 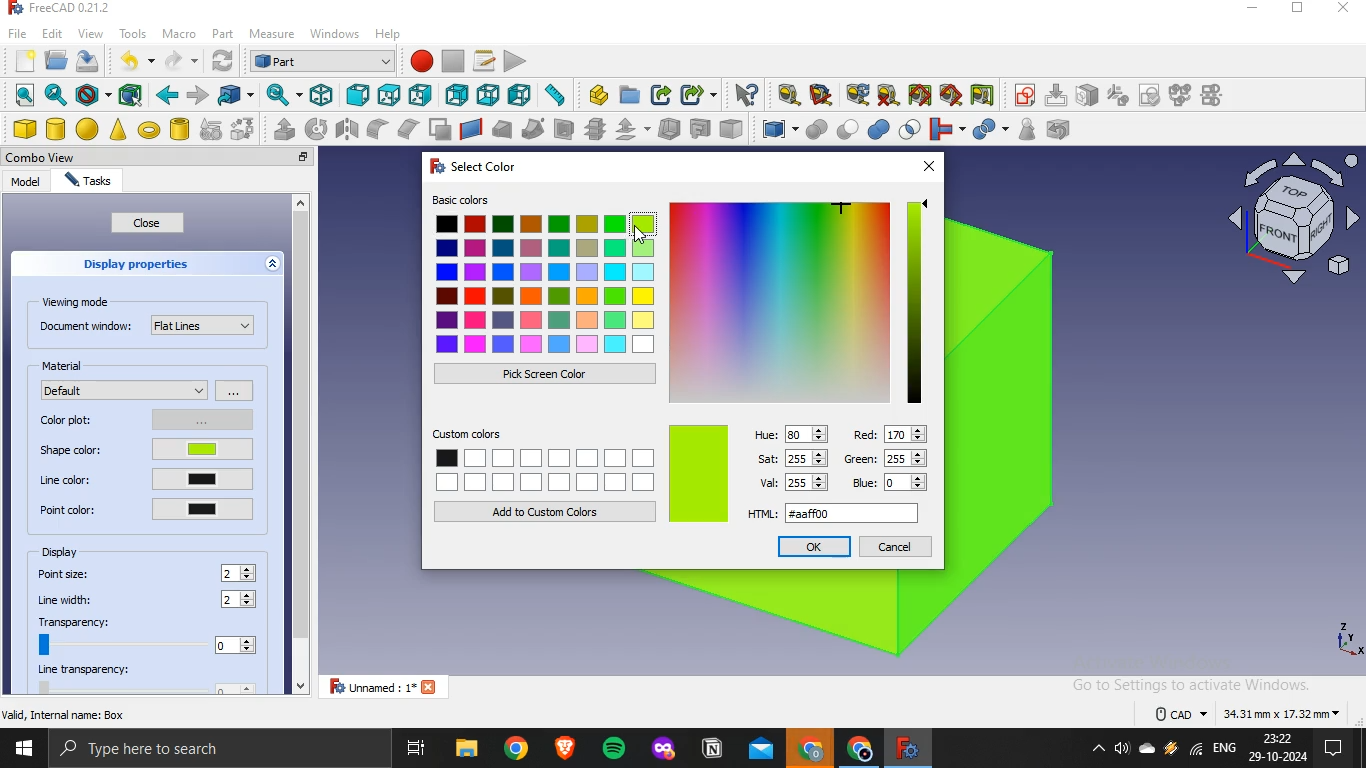 What do you see at coordinates (166, 95) in the screenshot?
I see `backward` at bounding box center [166, 95].